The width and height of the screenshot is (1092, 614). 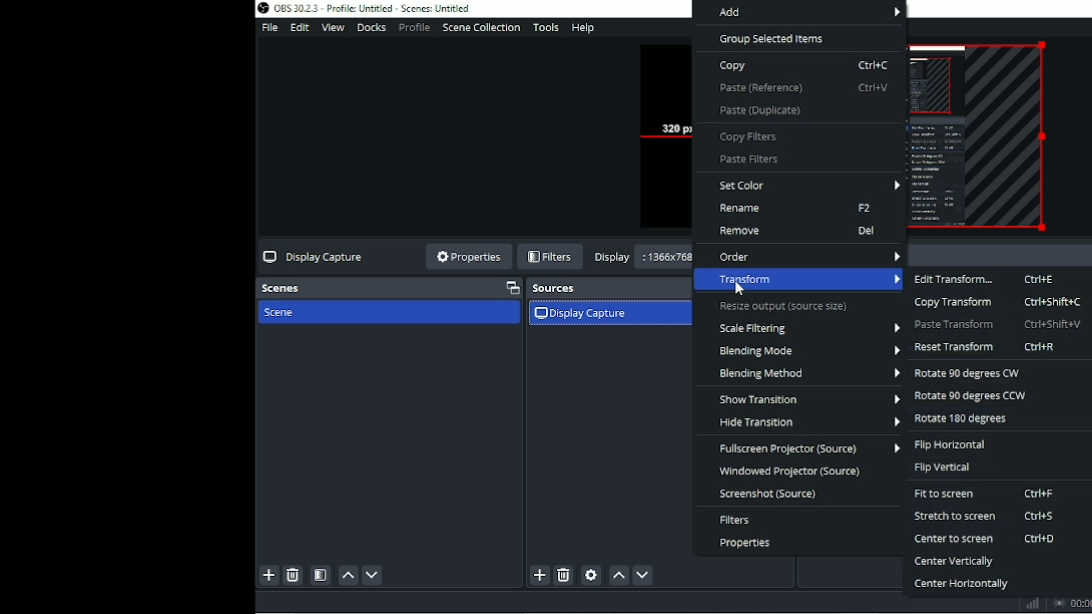 I want to click on Rename, so click(x=799, y=208).